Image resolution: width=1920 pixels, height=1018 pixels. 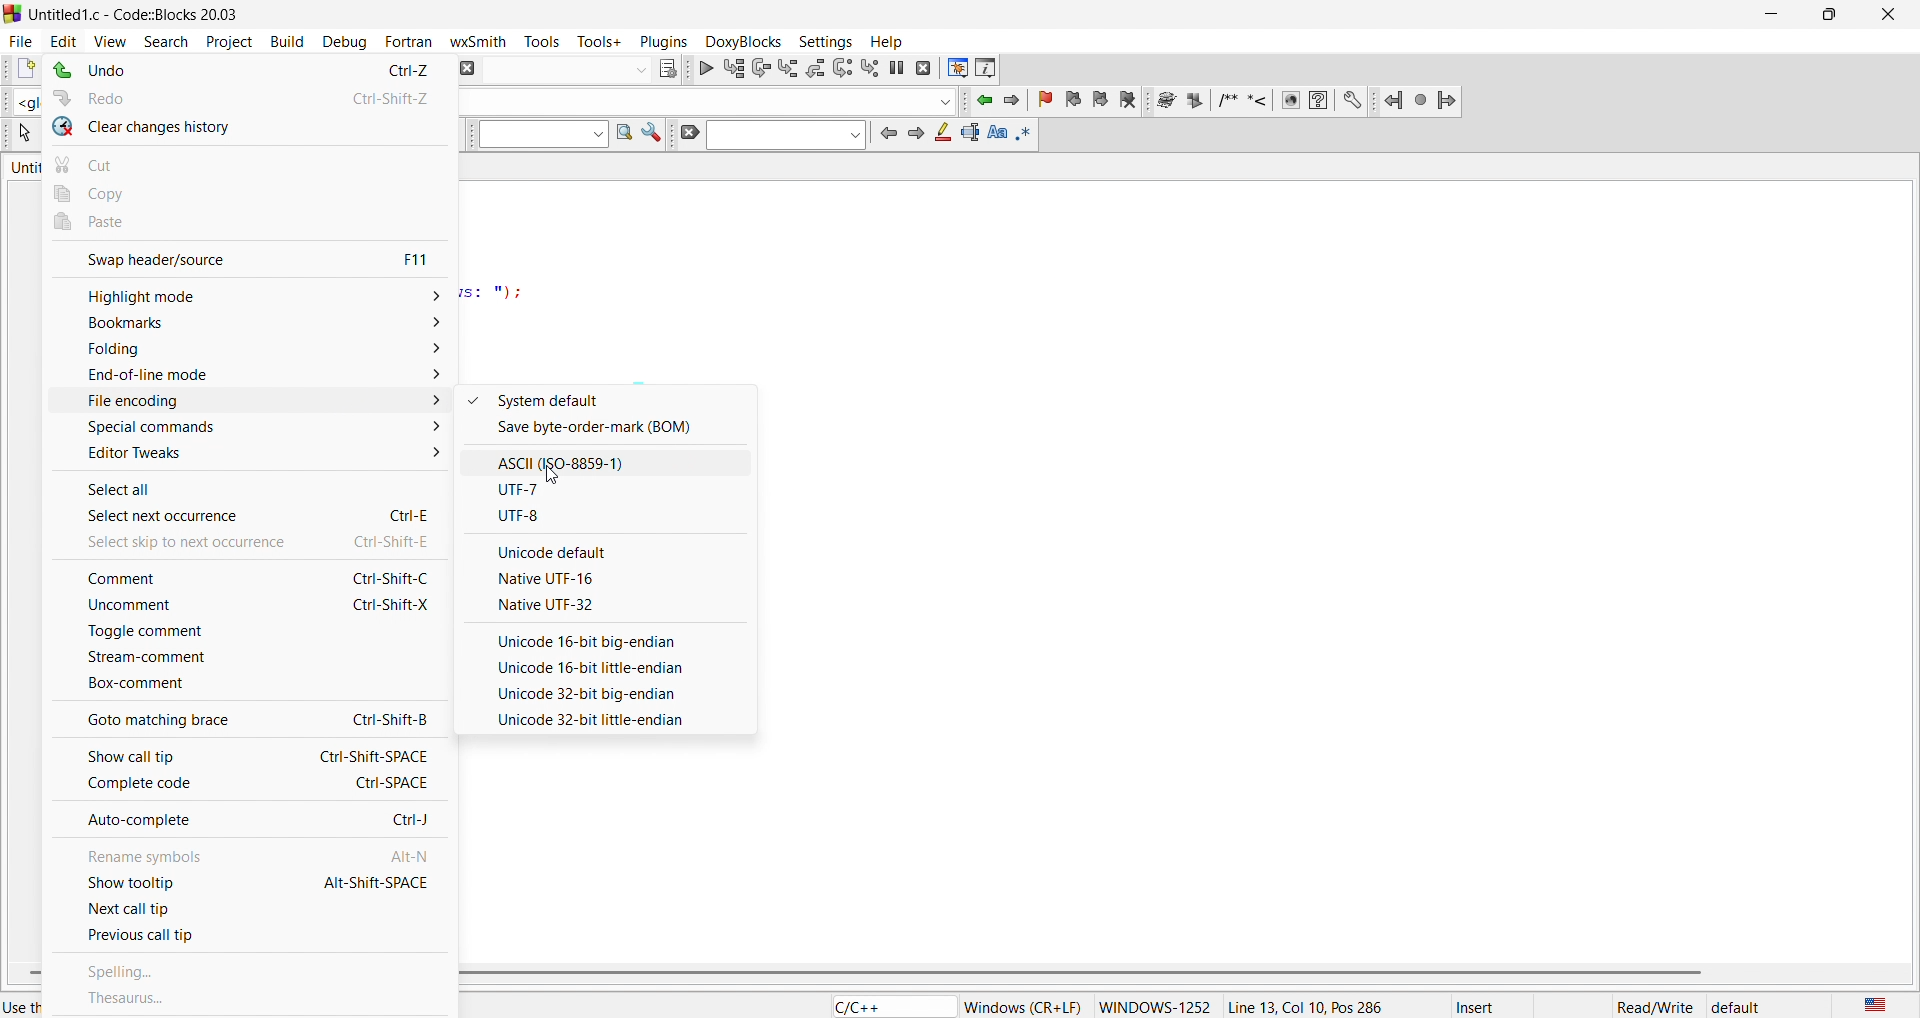 I want to click on swap, so click(x=250, y=257).